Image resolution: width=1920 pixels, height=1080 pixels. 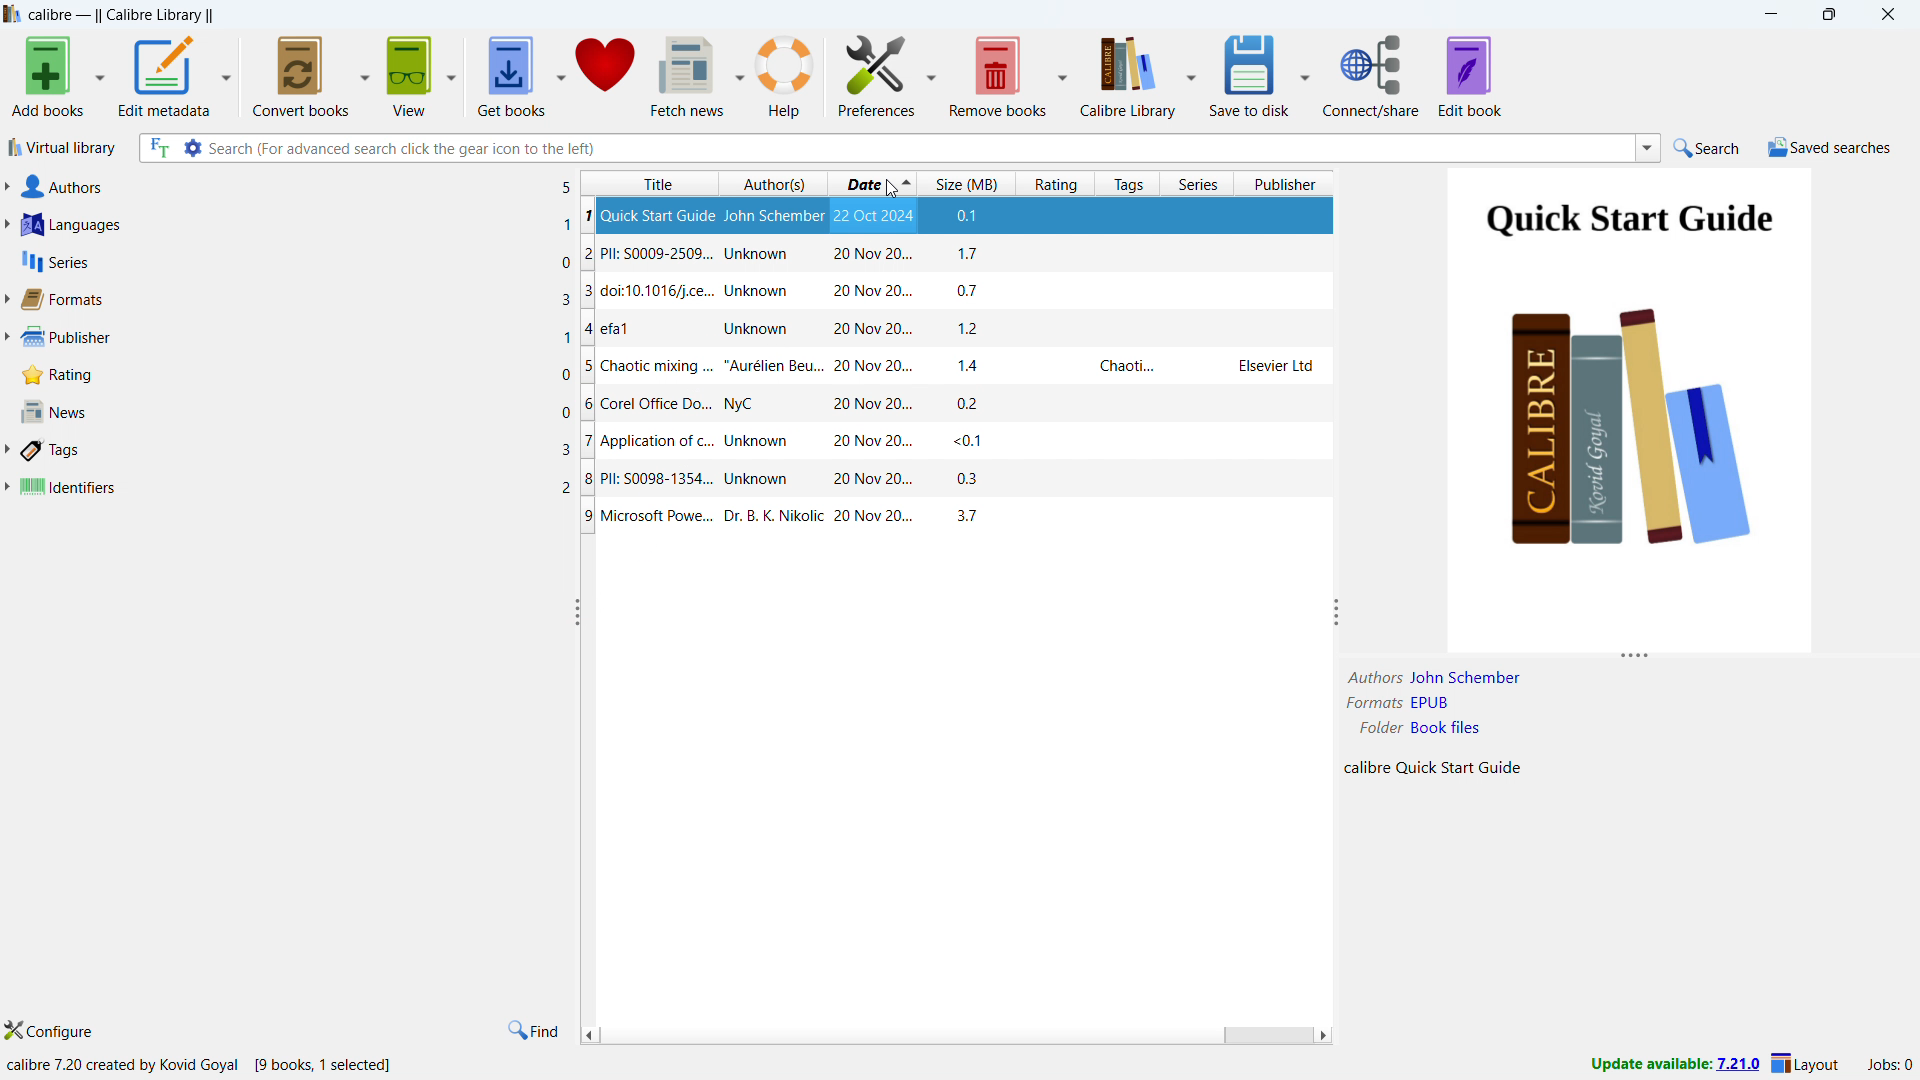 What do you see at coordinates (1380, 728) in the screenshot?
I see `Folder` at bounding box center [1380, 728].